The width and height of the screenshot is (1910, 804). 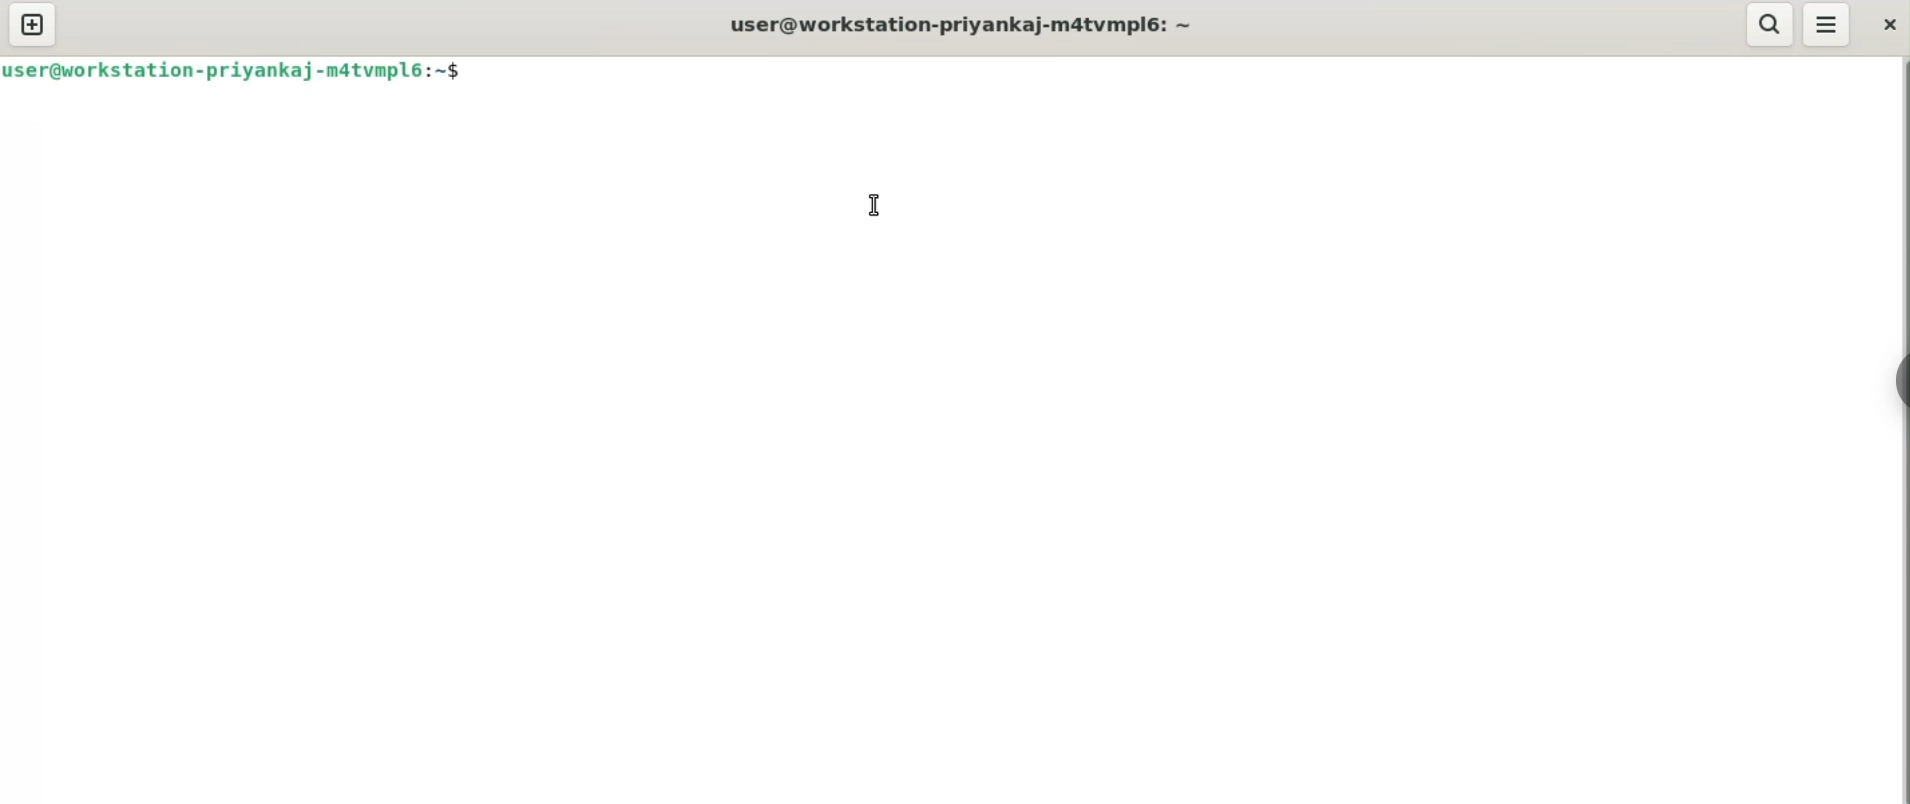 What do you see at coordinates (1769, 24) in the screenshot?
I see `search` at bounding box center [1769, 24].